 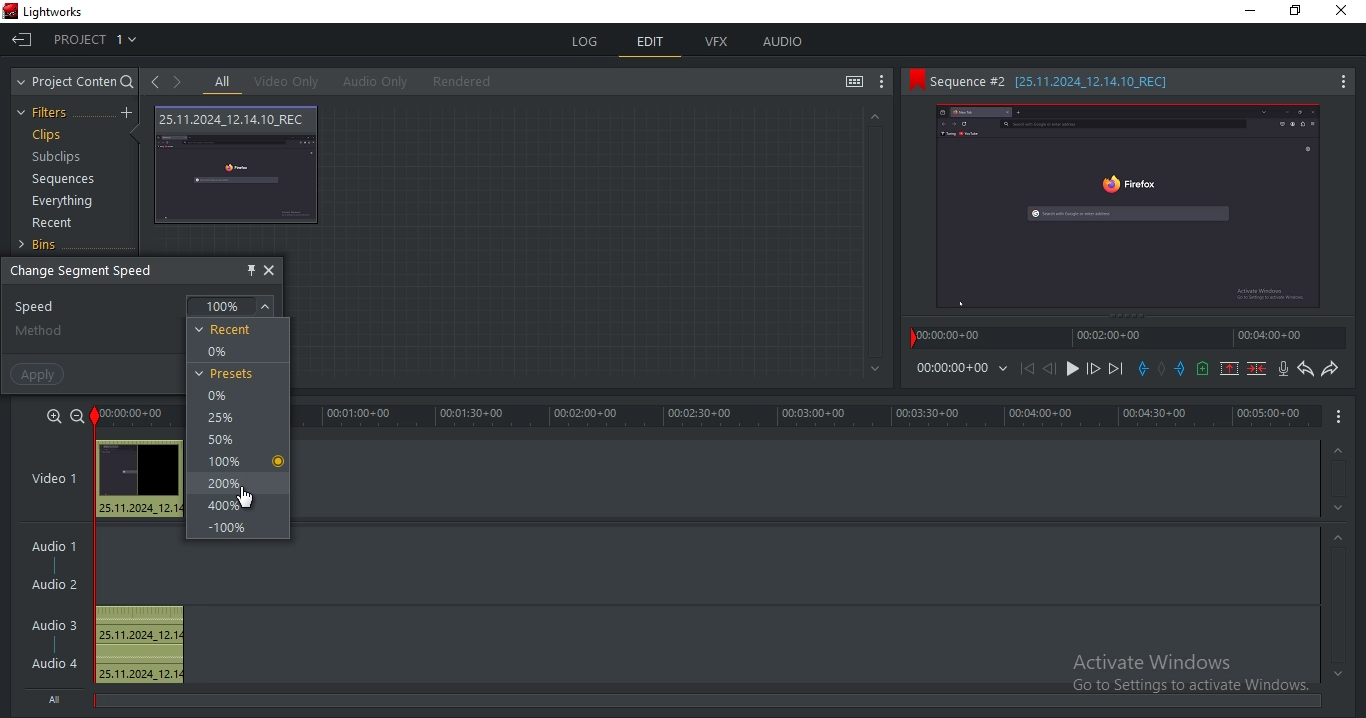 I want to click on add an in mark, so click(x=1142, y=369).